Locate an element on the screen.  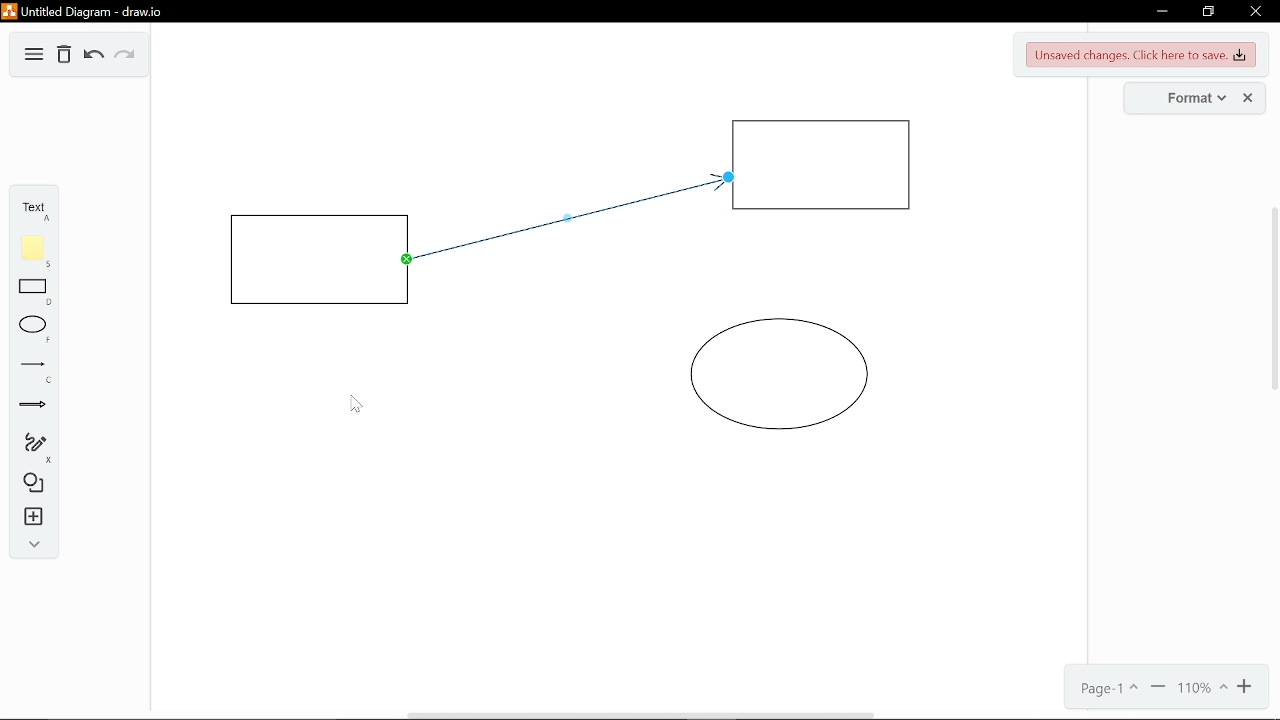
Zoom out is located at coordinates (1156, 689).